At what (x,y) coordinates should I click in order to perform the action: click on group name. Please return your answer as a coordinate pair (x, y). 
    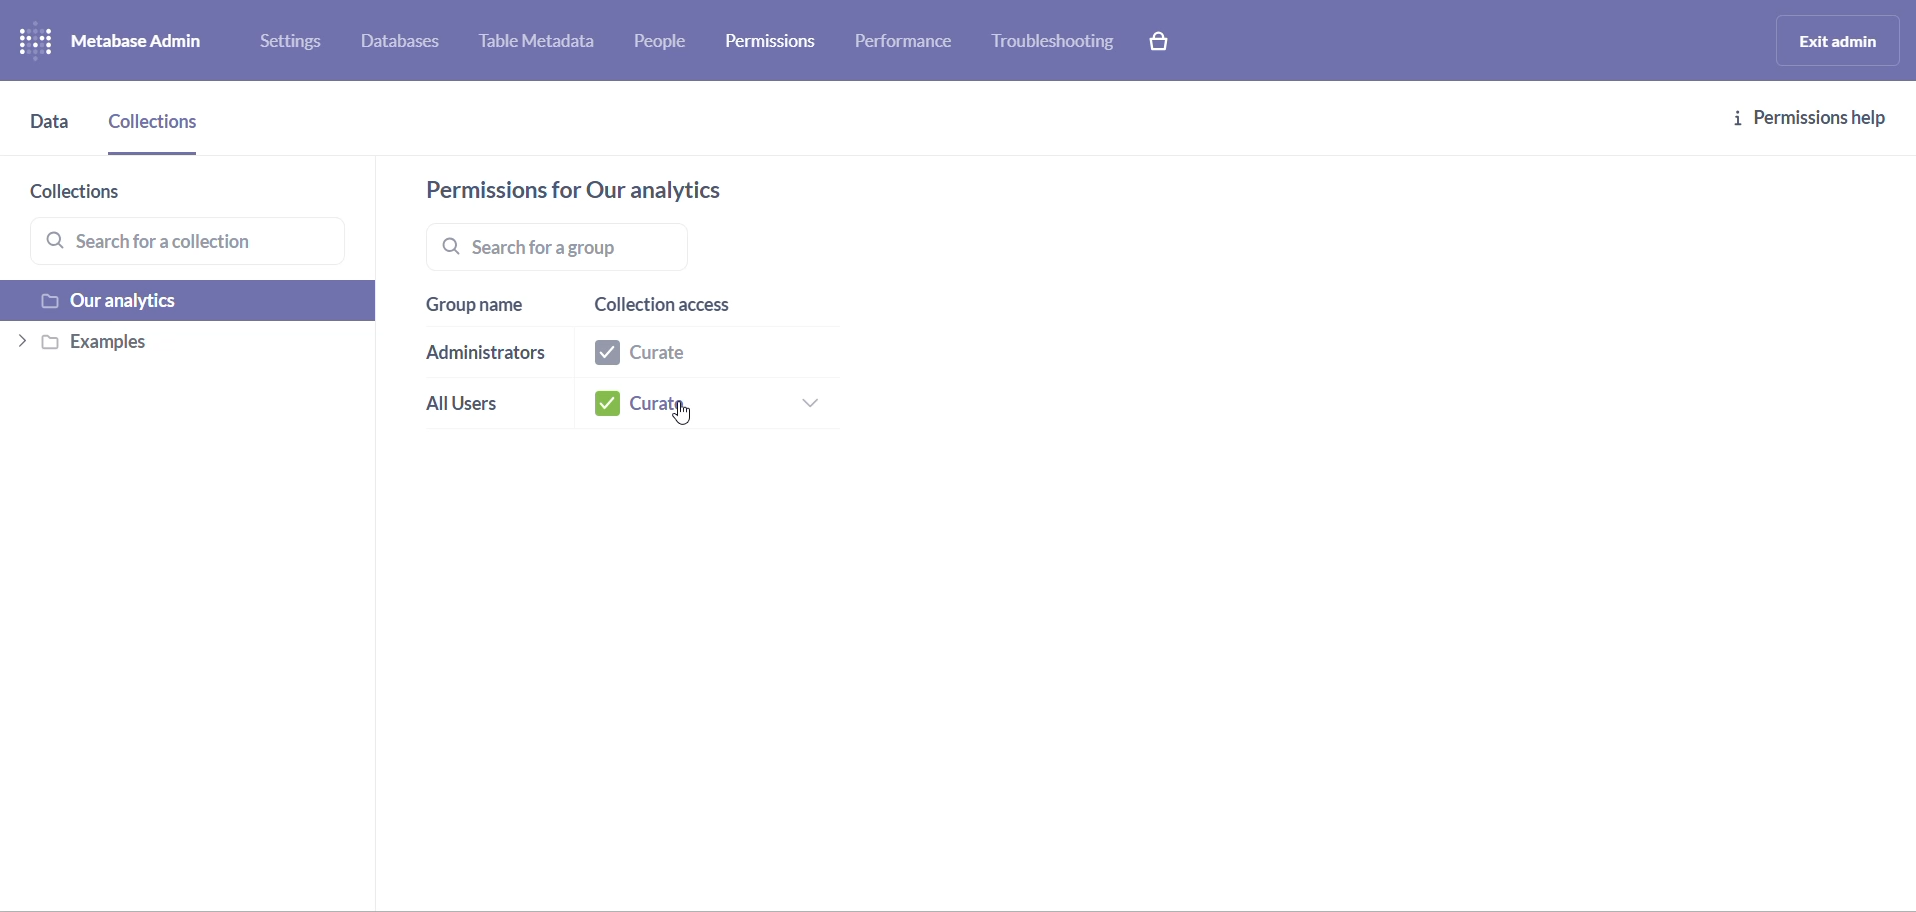
    Looking at the image, I should click on (482, 306).